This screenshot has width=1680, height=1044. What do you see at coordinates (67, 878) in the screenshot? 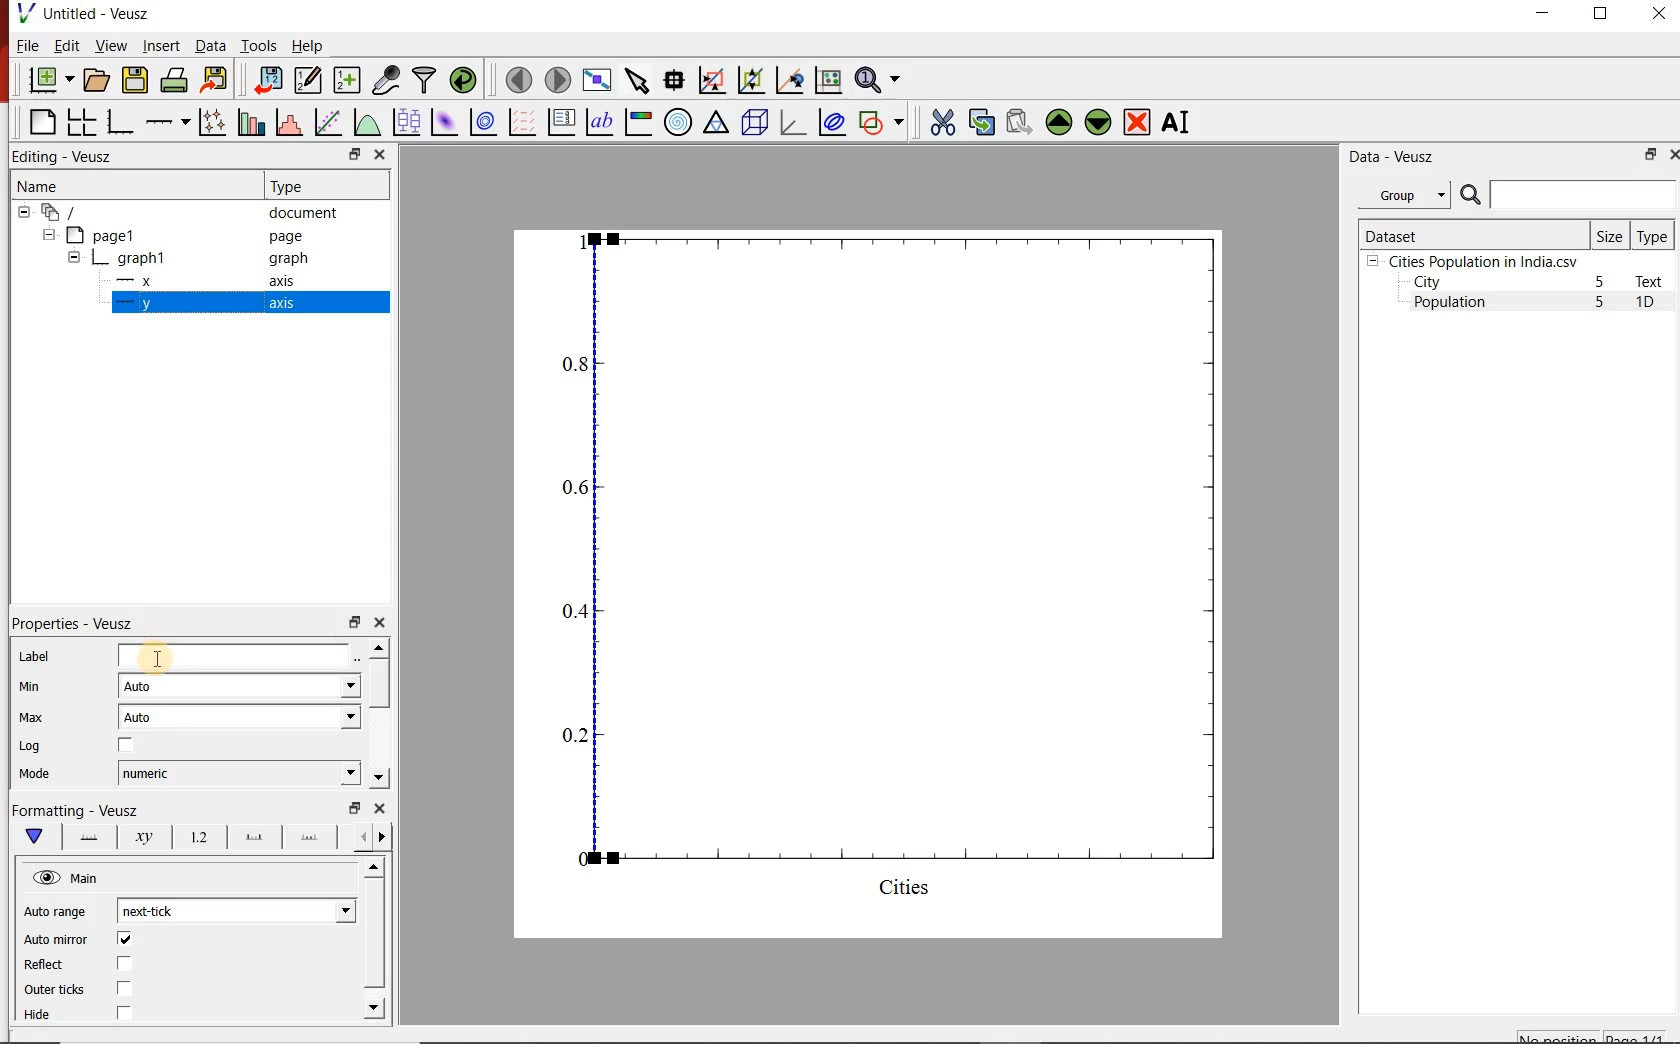
I see `Main` at bounding box center [67, 878].